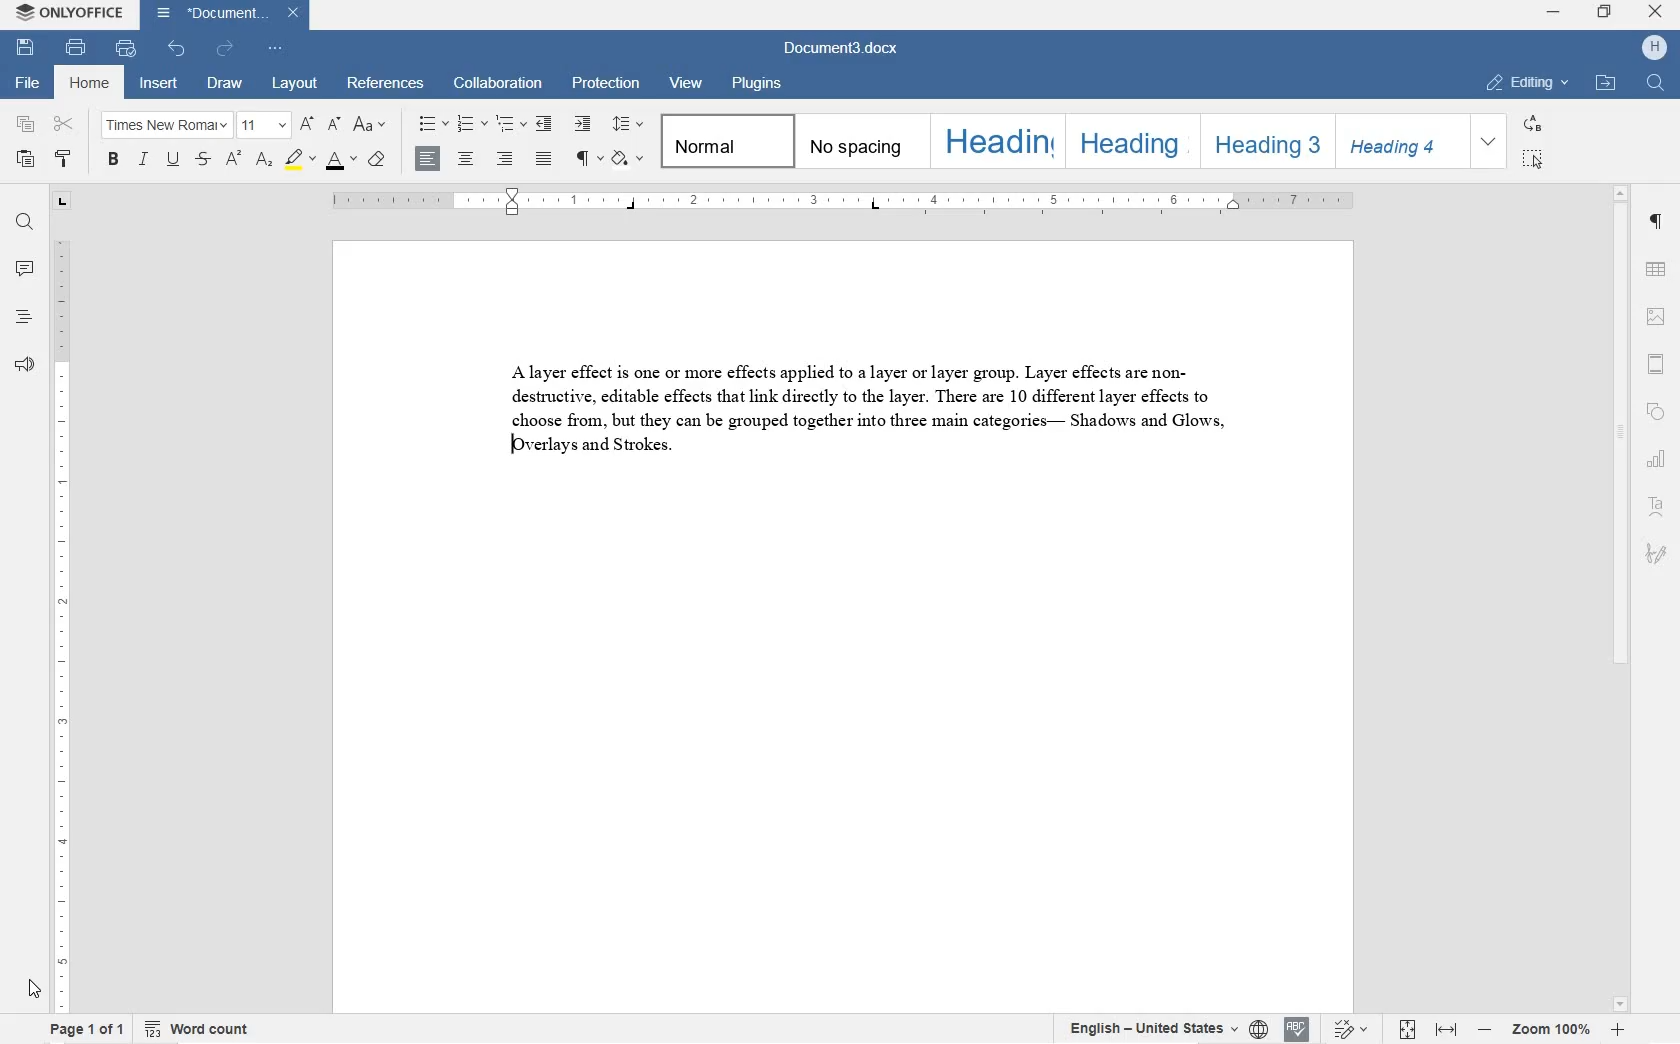 The width and height of the screenshot is (1680, 1044). Describe the element at coordinates (545, 126) in the screenshot. I see `DECREASE INDENT` at that location.